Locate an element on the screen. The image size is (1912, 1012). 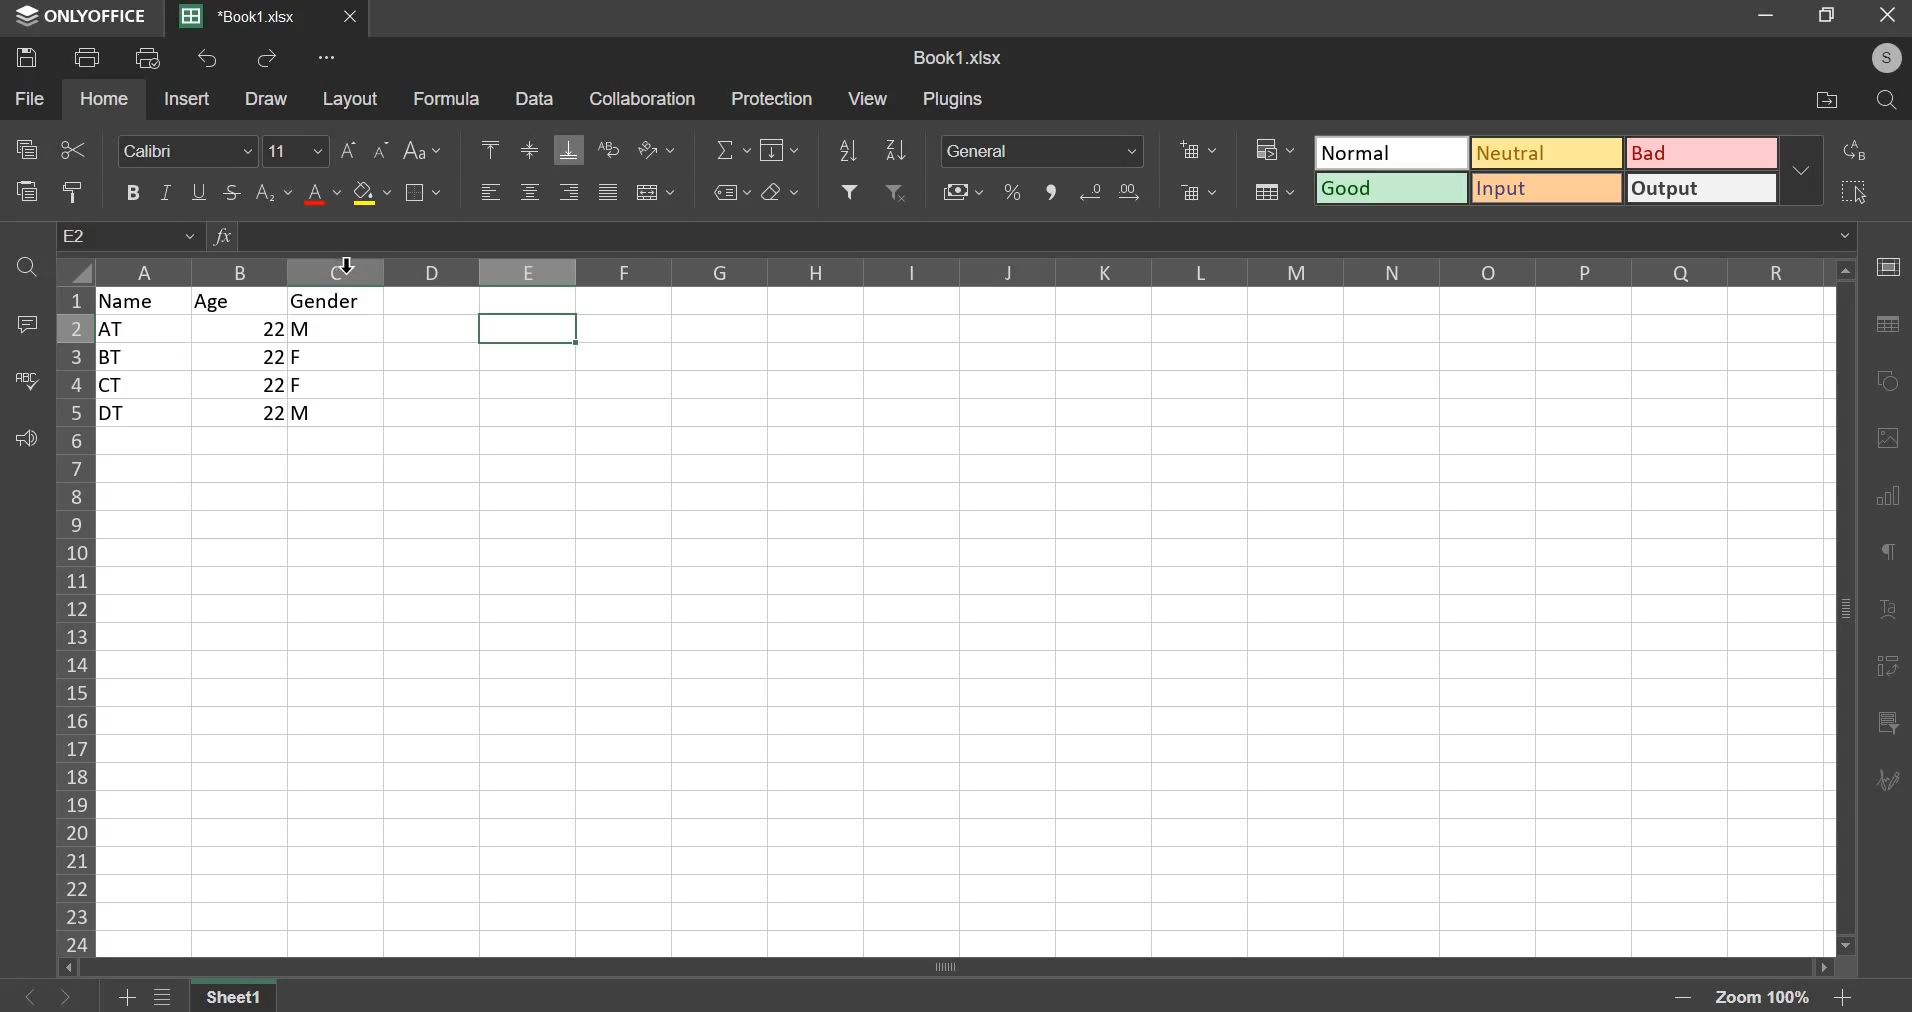
align middle is located at coordinates (528, 152).